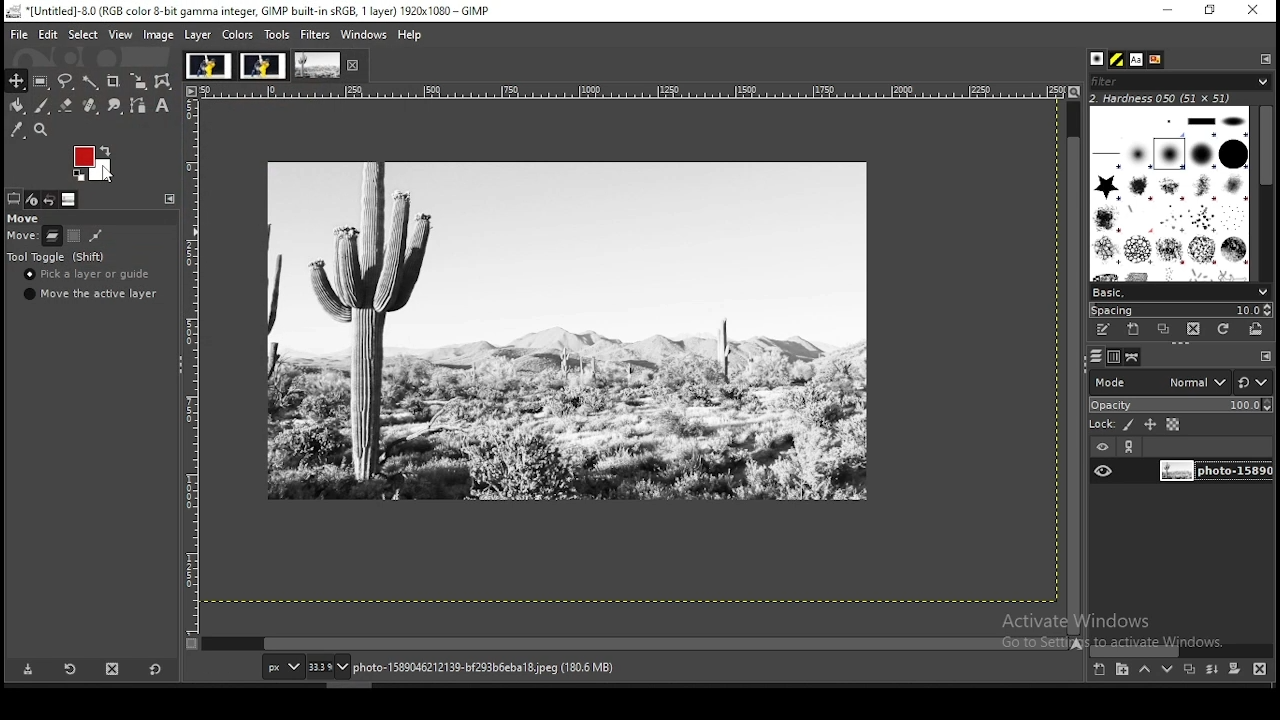 The image size is (1280, 720). Describe the element at coordinates (41, 81) in the screenshot. I see `rectangular selection tool` at that location.